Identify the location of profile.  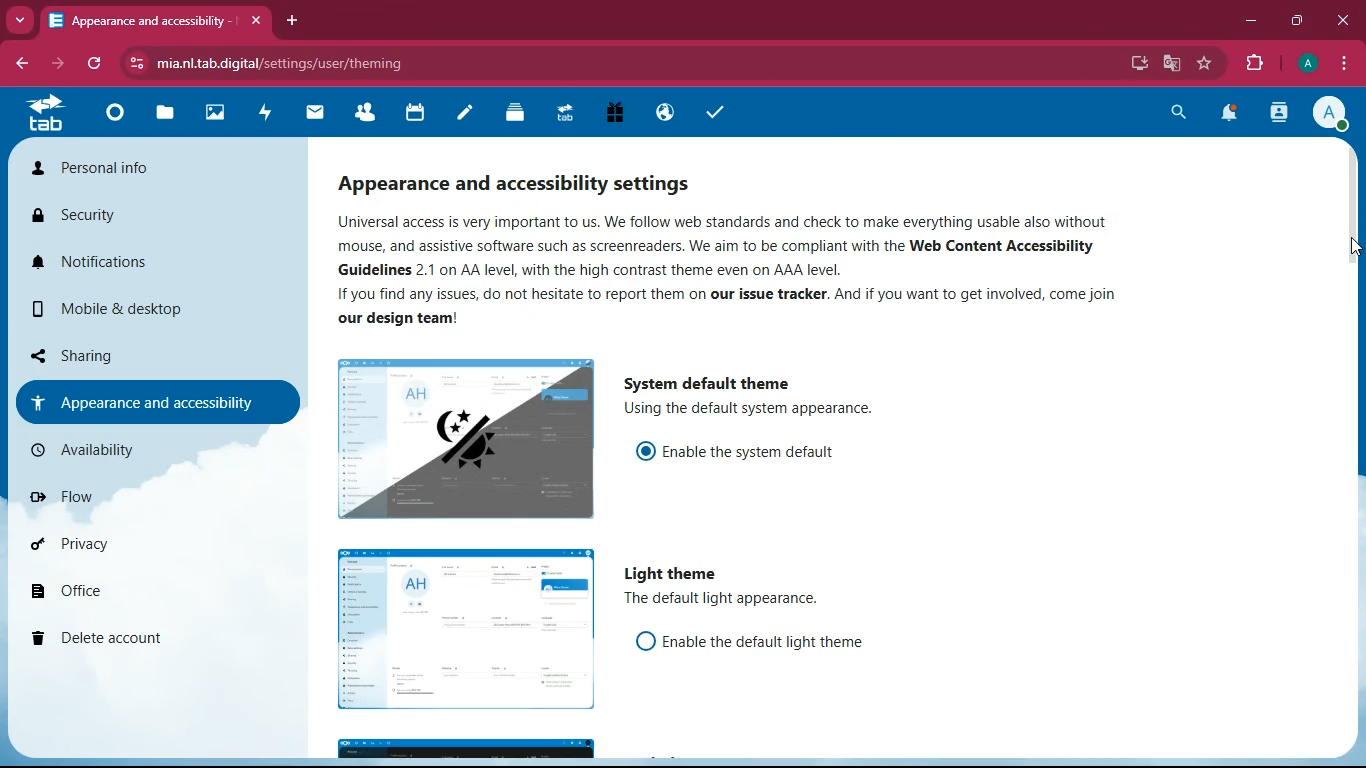
(1309, 63).